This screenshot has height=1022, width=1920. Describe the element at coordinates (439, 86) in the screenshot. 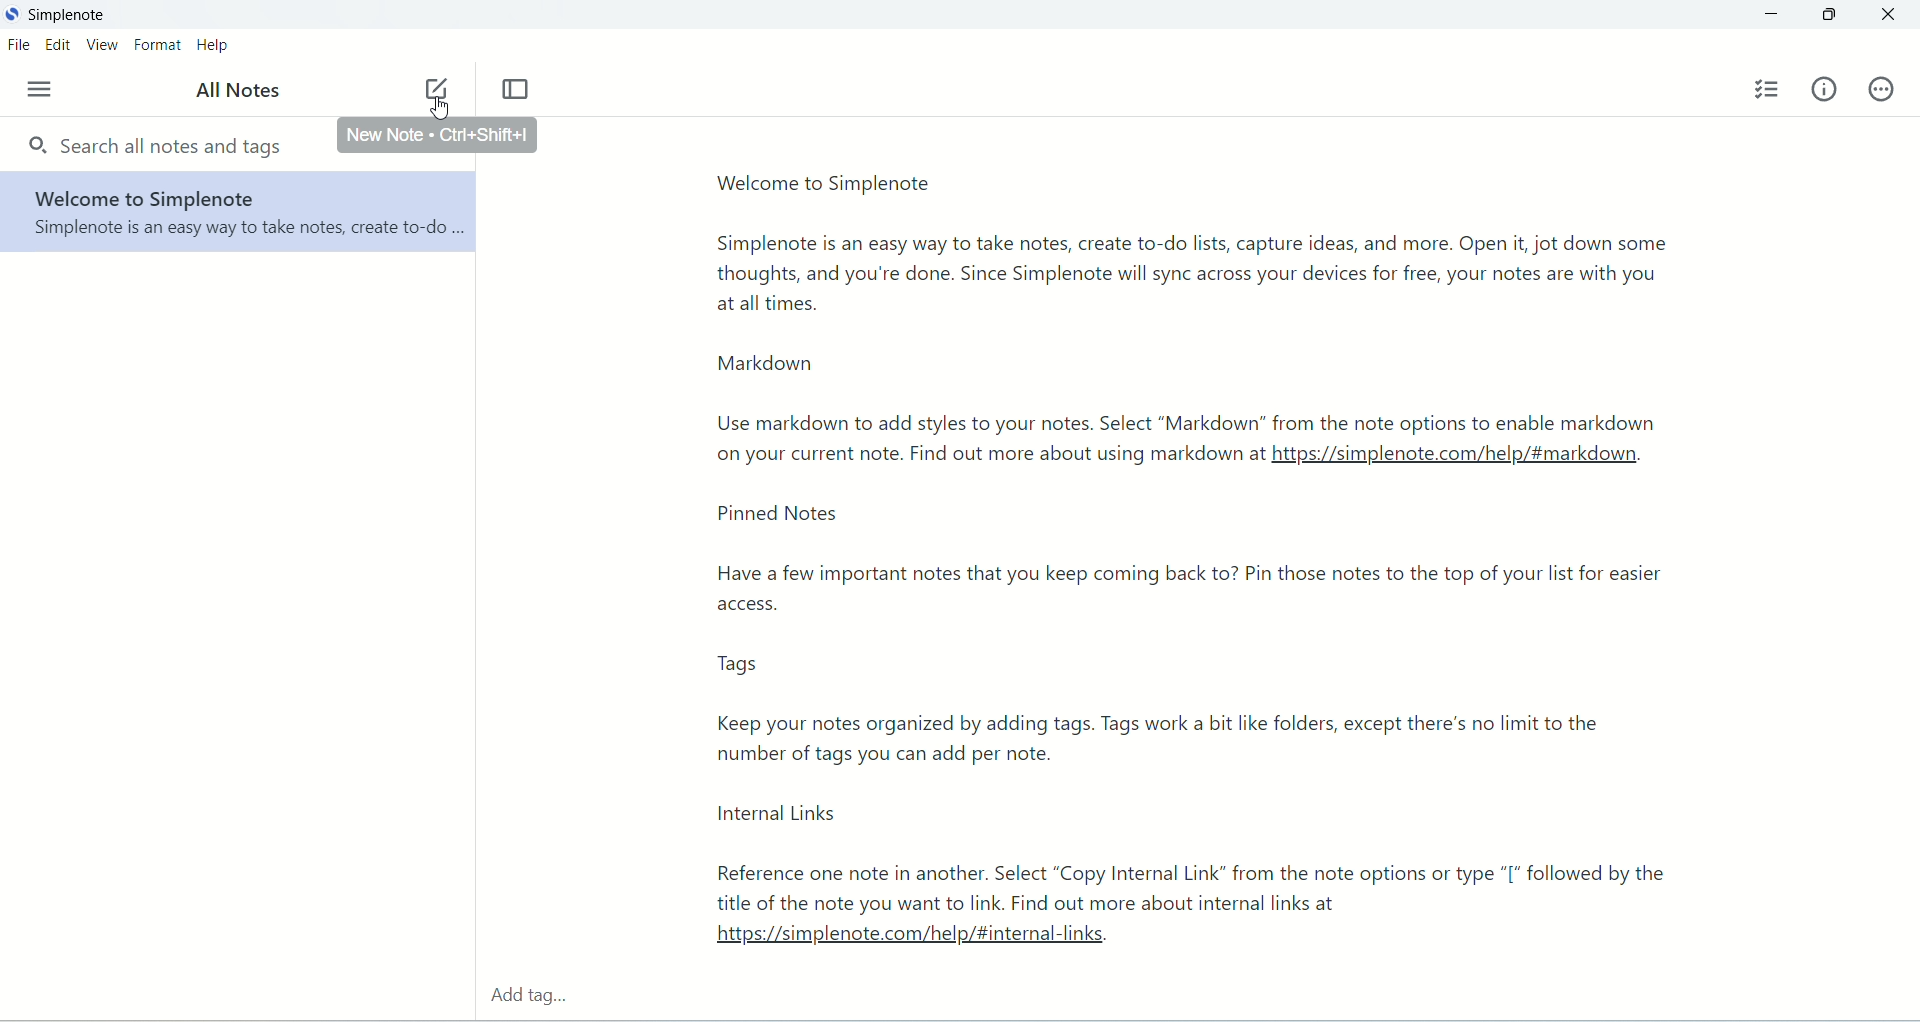

I see `new note` at that location.